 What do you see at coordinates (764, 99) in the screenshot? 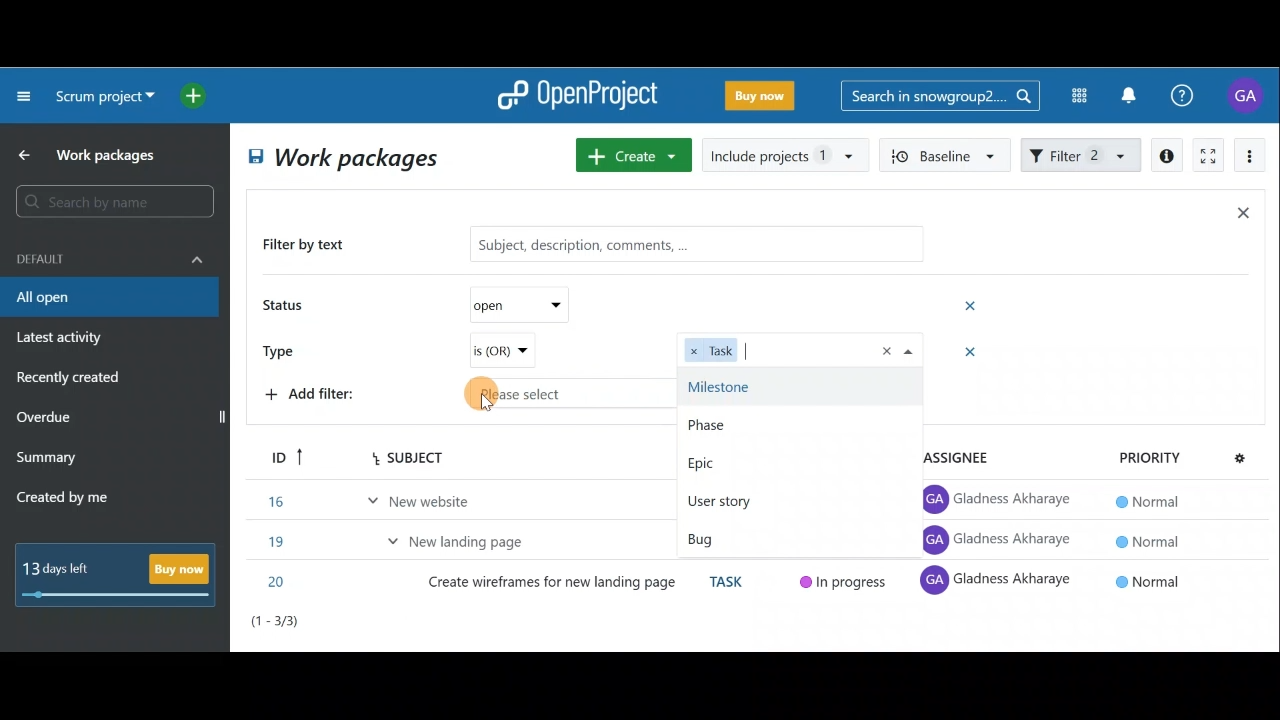
I see `Buy now` at bounding box center [764, 99].